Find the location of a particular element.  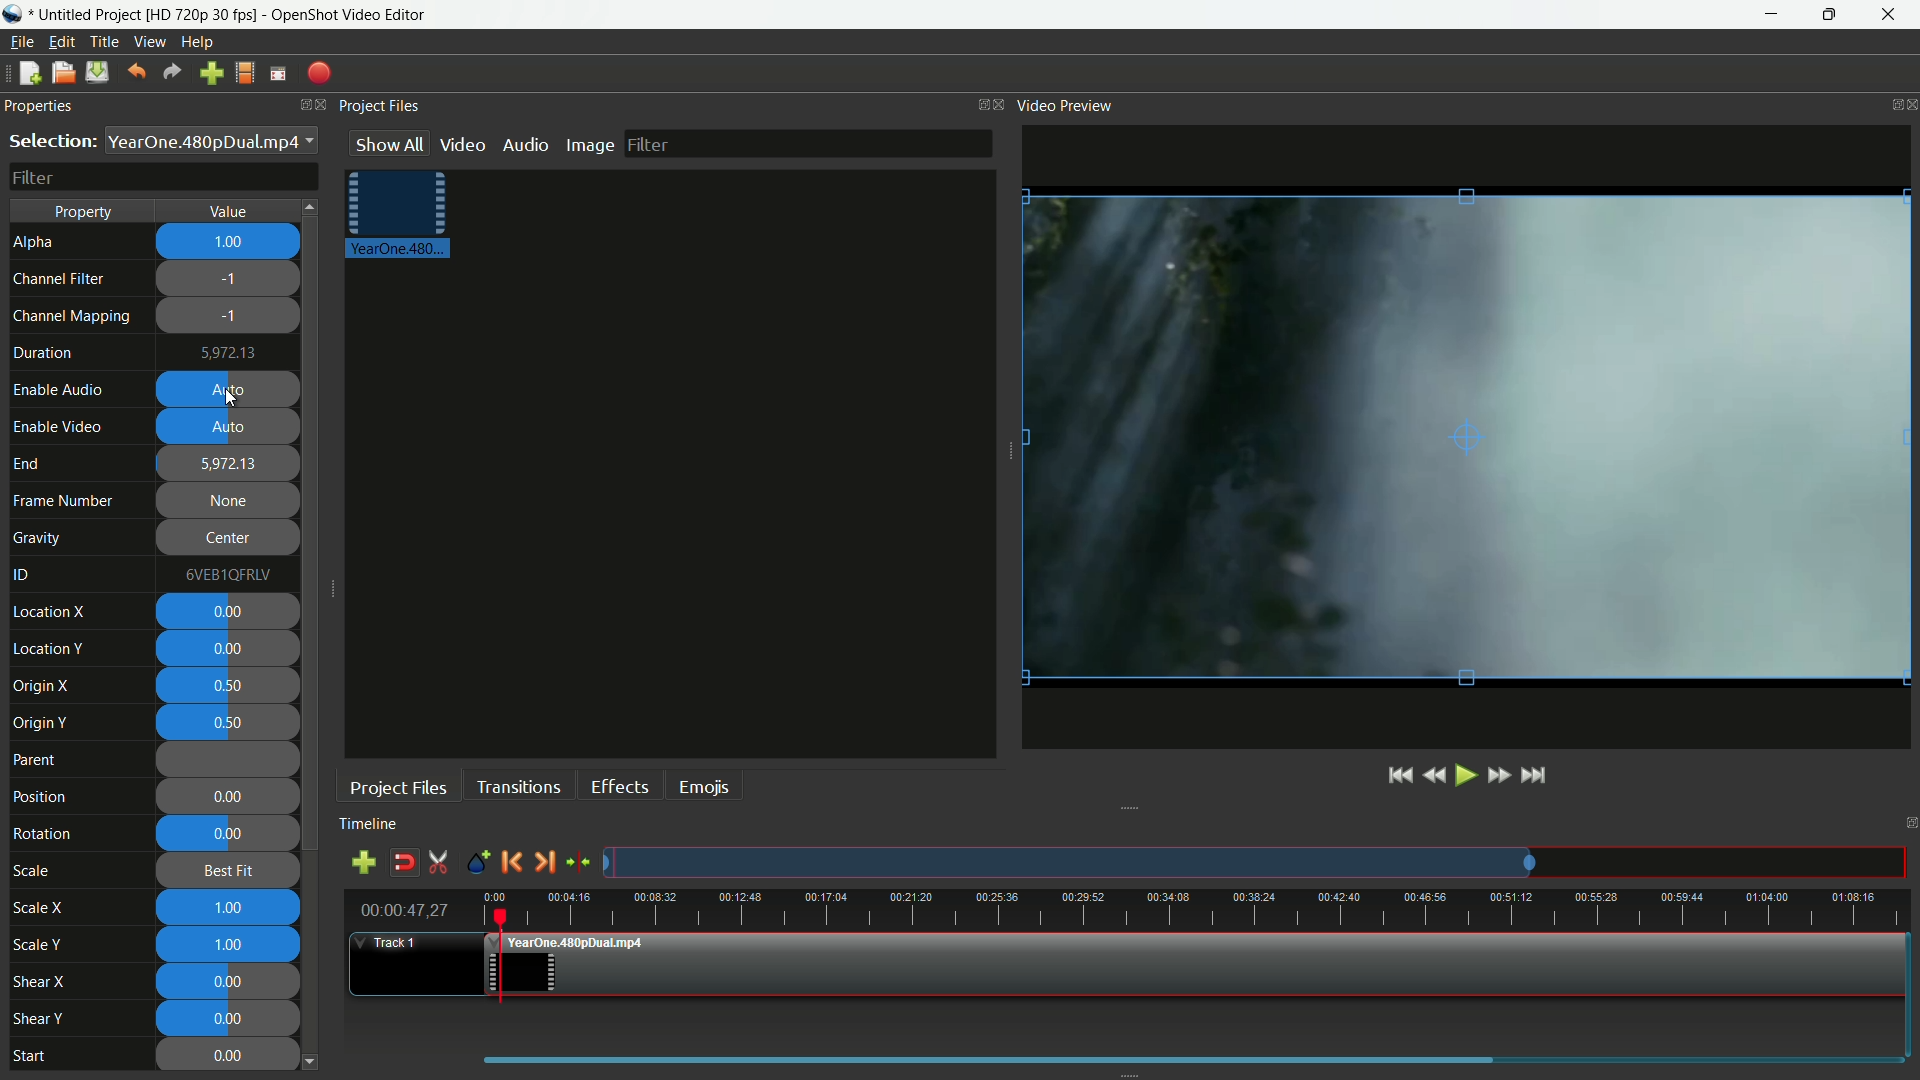

enable audio is located at coordinates (61, 390).